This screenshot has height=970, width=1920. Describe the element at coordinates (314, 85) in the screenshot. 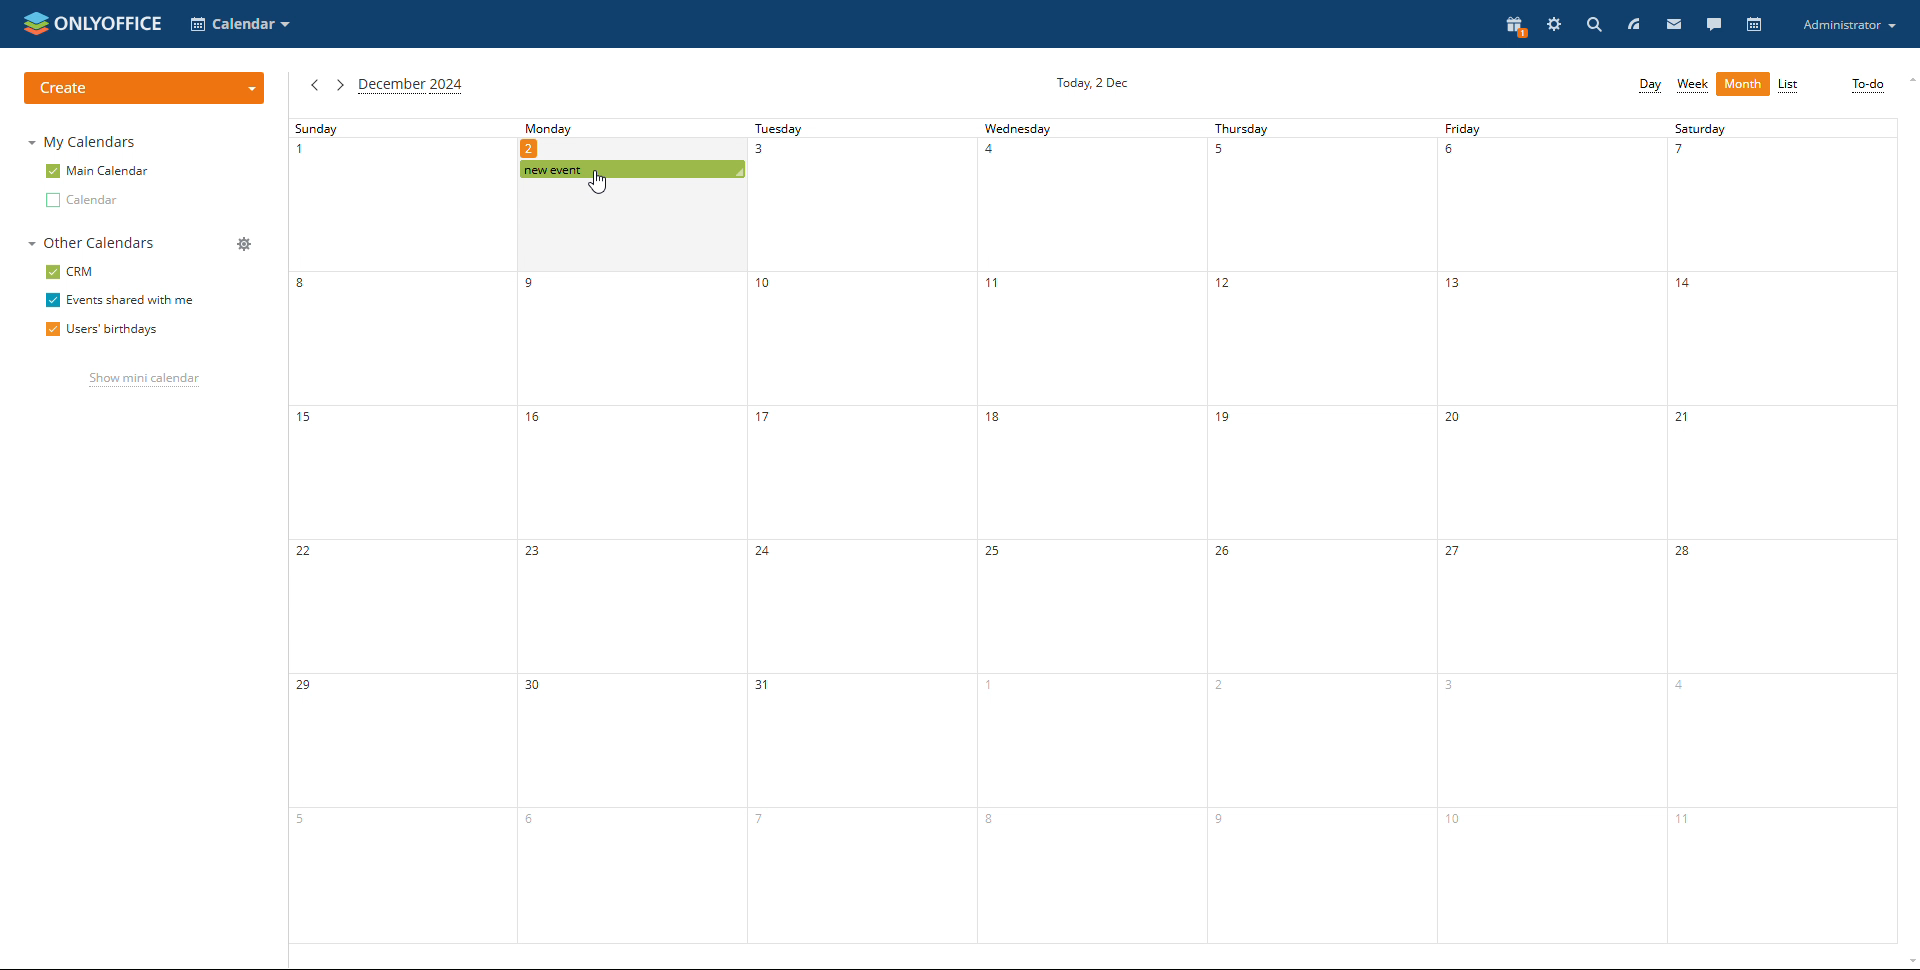

I see `previous month` at that location.